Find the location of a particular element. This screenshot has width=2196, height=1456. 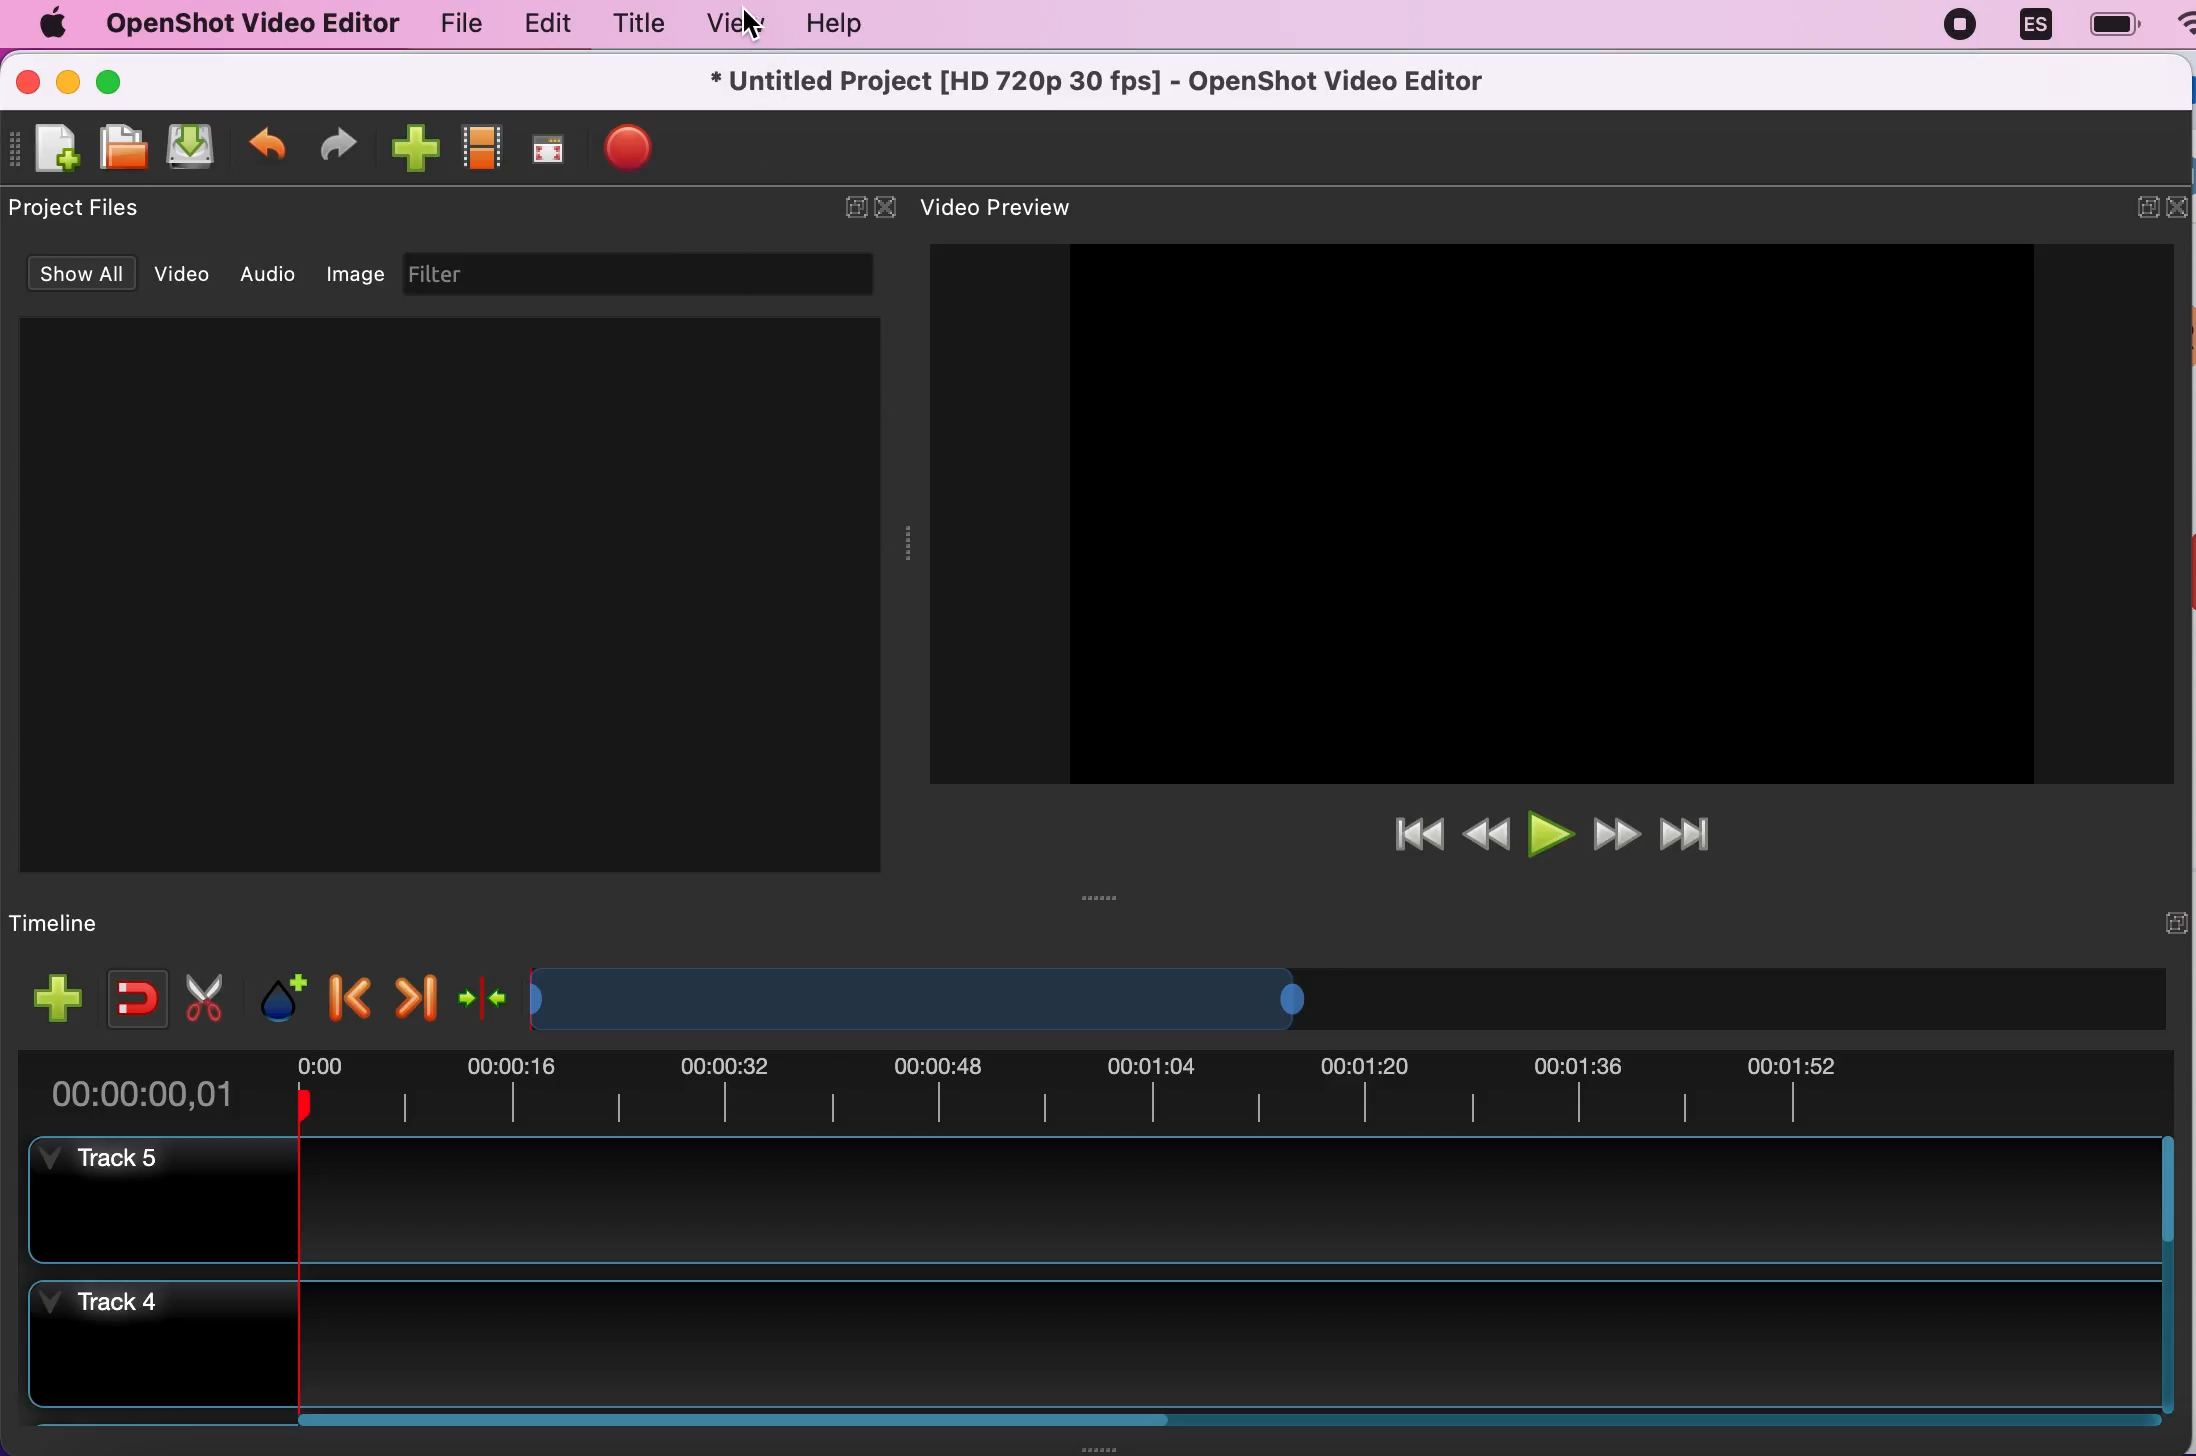

new file is located at coordinates (47, 157).